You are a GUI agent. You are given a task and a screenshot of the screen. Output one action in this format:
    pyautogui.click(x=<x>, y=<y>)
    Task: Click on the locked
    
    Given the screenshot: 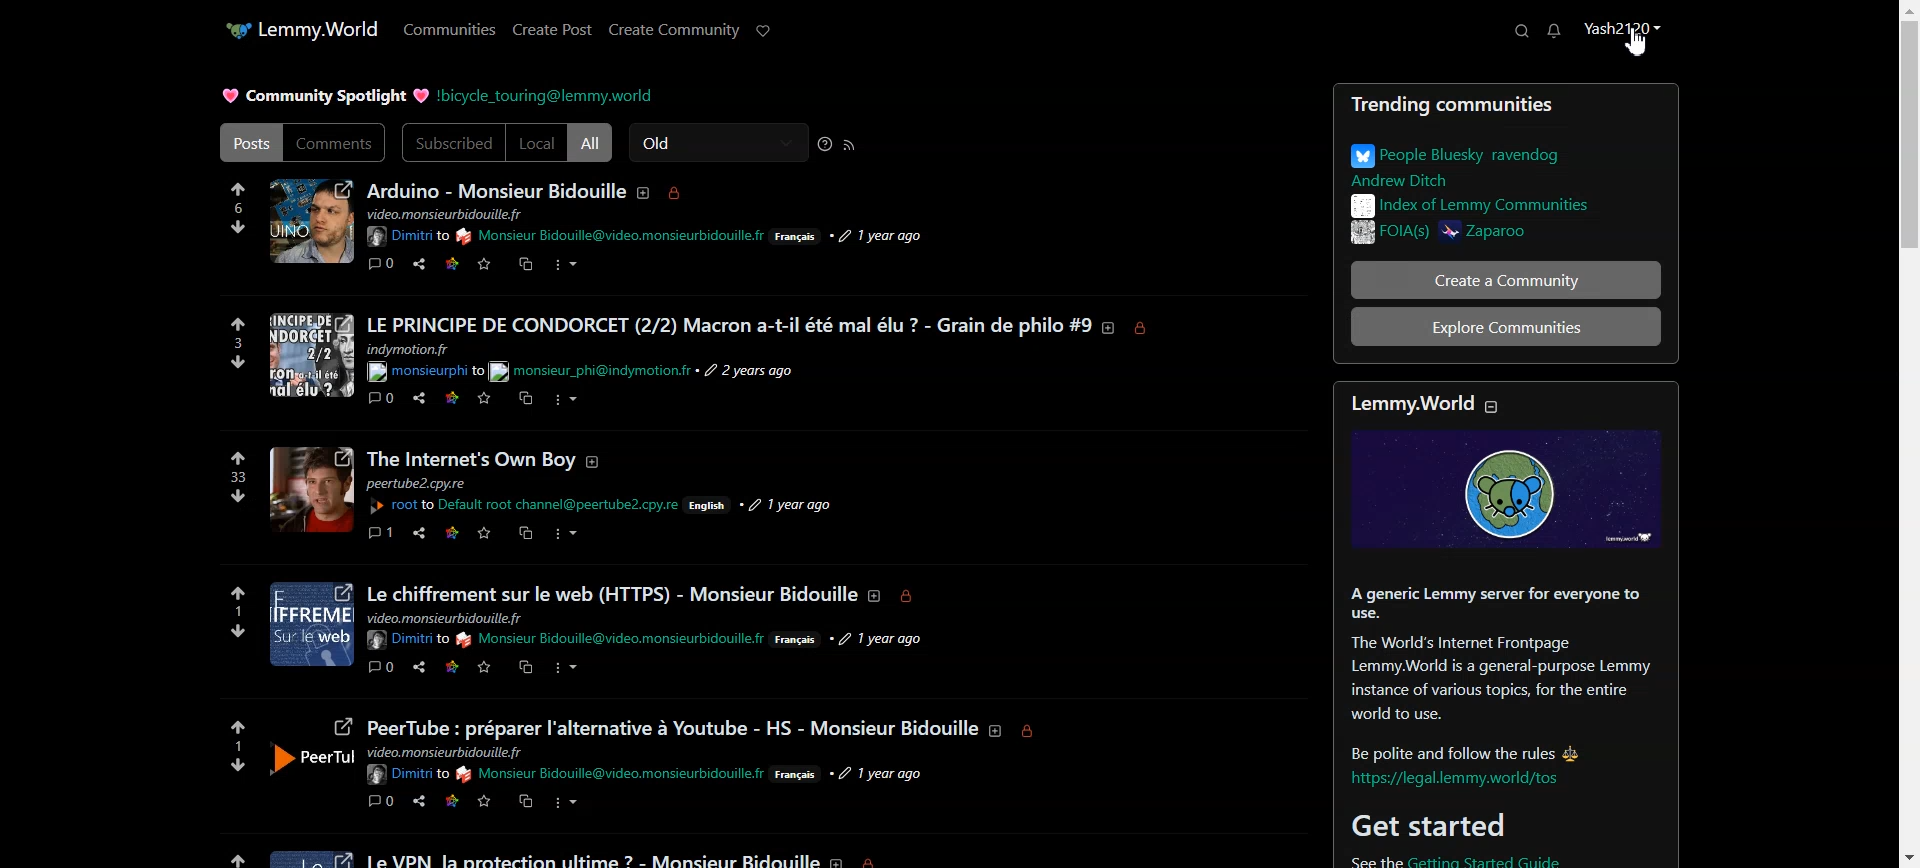 What is the action you would take?
    pyautogui.click(x=1034, y=733)
    